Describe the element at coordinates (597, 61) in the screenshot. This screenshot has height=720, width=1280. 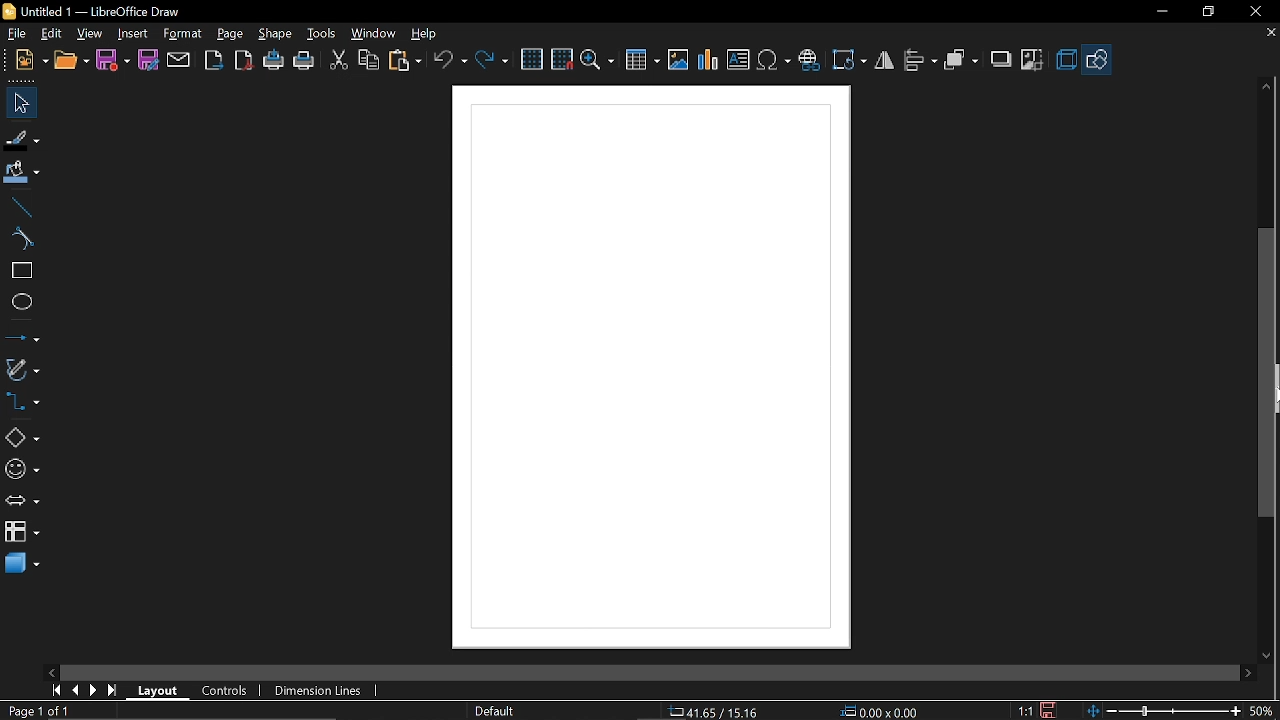
I see `zoom` at that location.